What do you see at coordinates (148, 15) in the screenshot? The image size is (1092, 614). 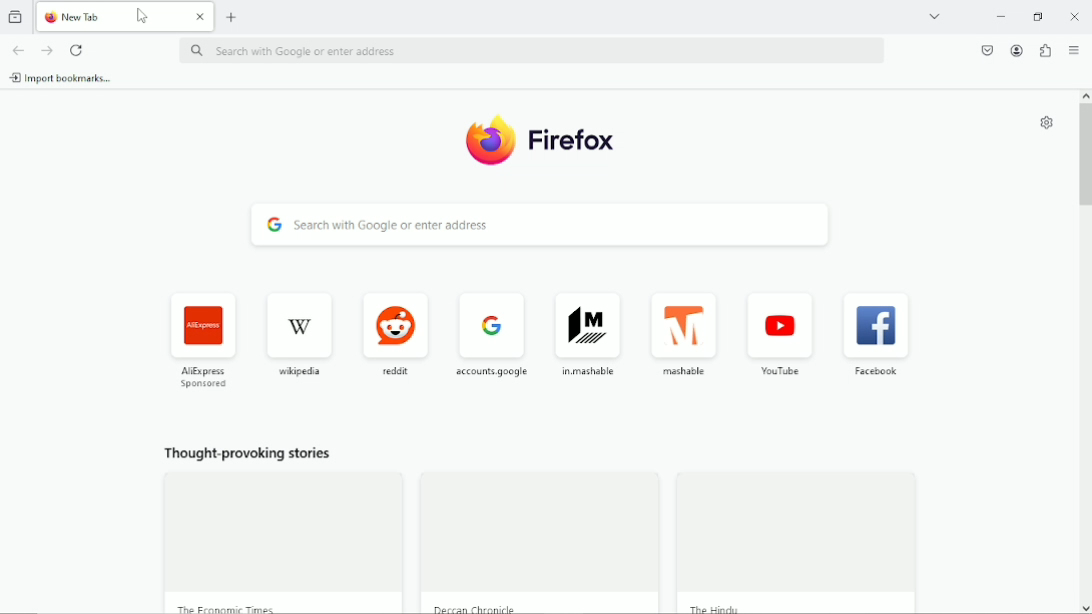 I see `cursor` at bounding box center [148, 15].